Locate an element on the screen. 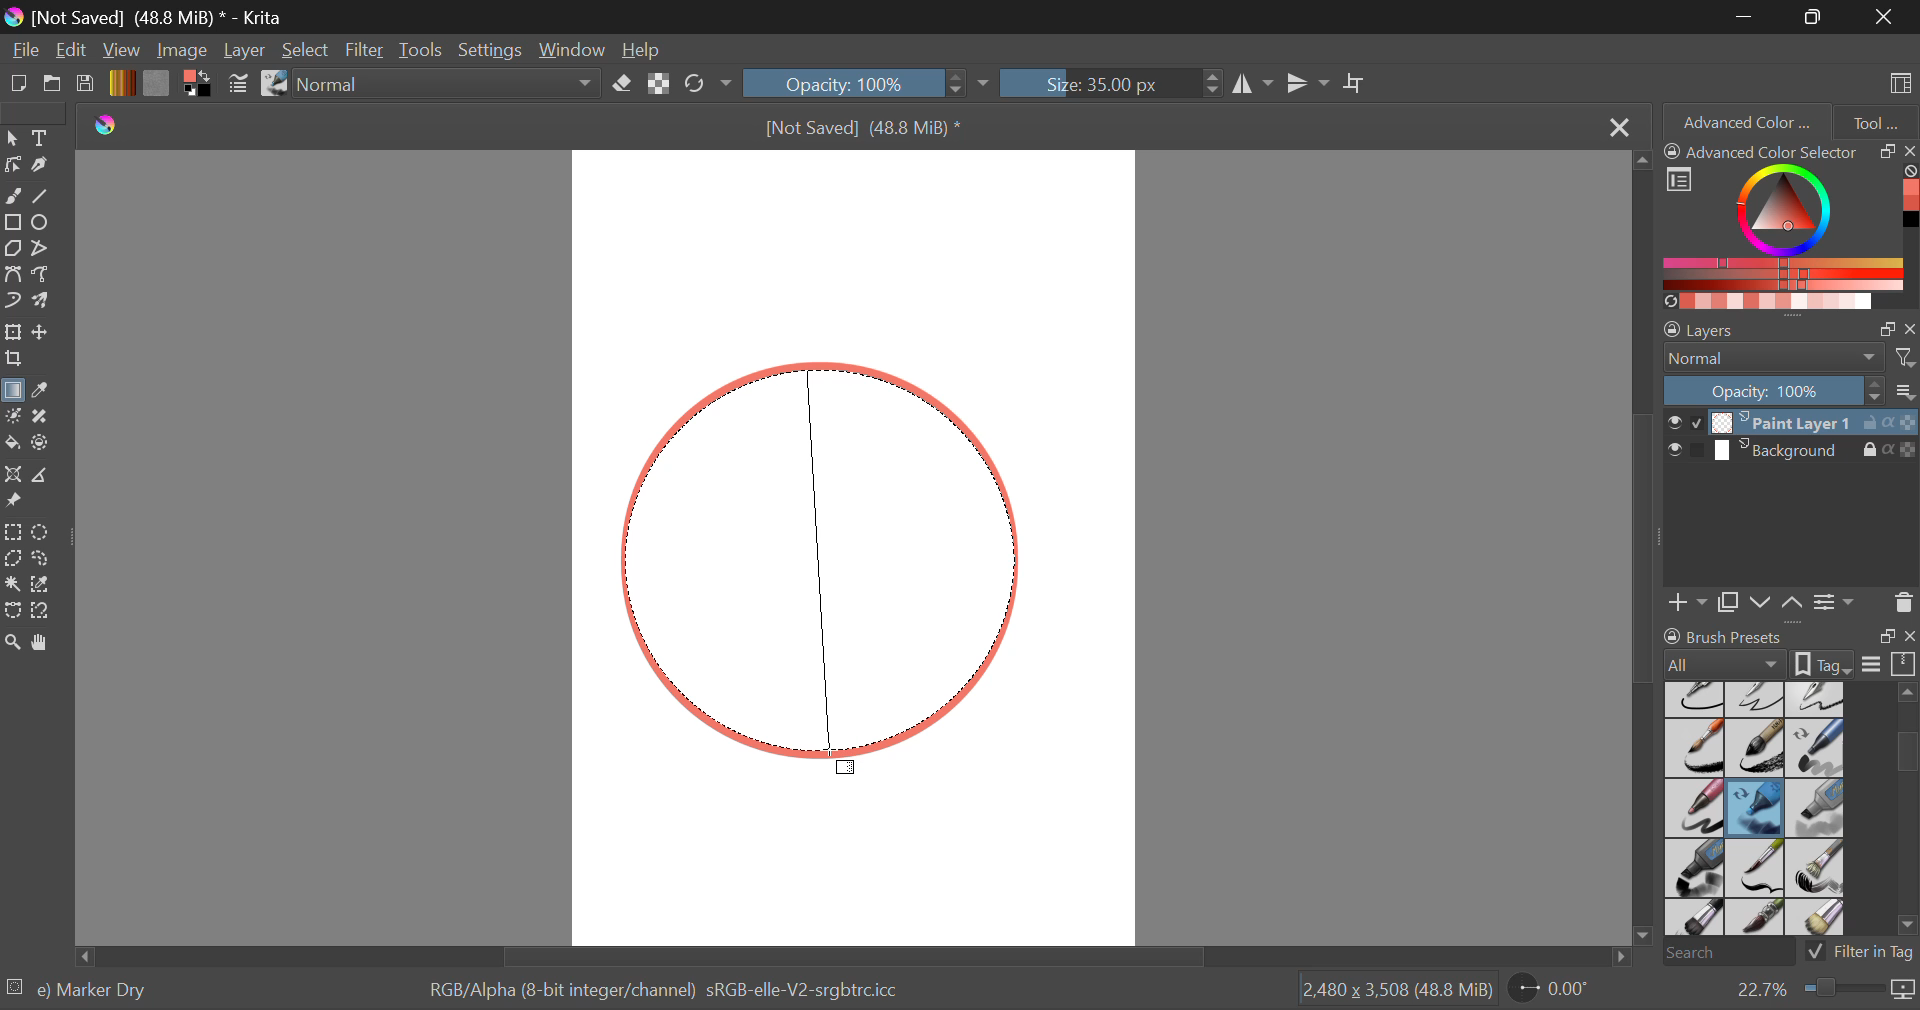  Rectangle is located at coordinates (12, 223).